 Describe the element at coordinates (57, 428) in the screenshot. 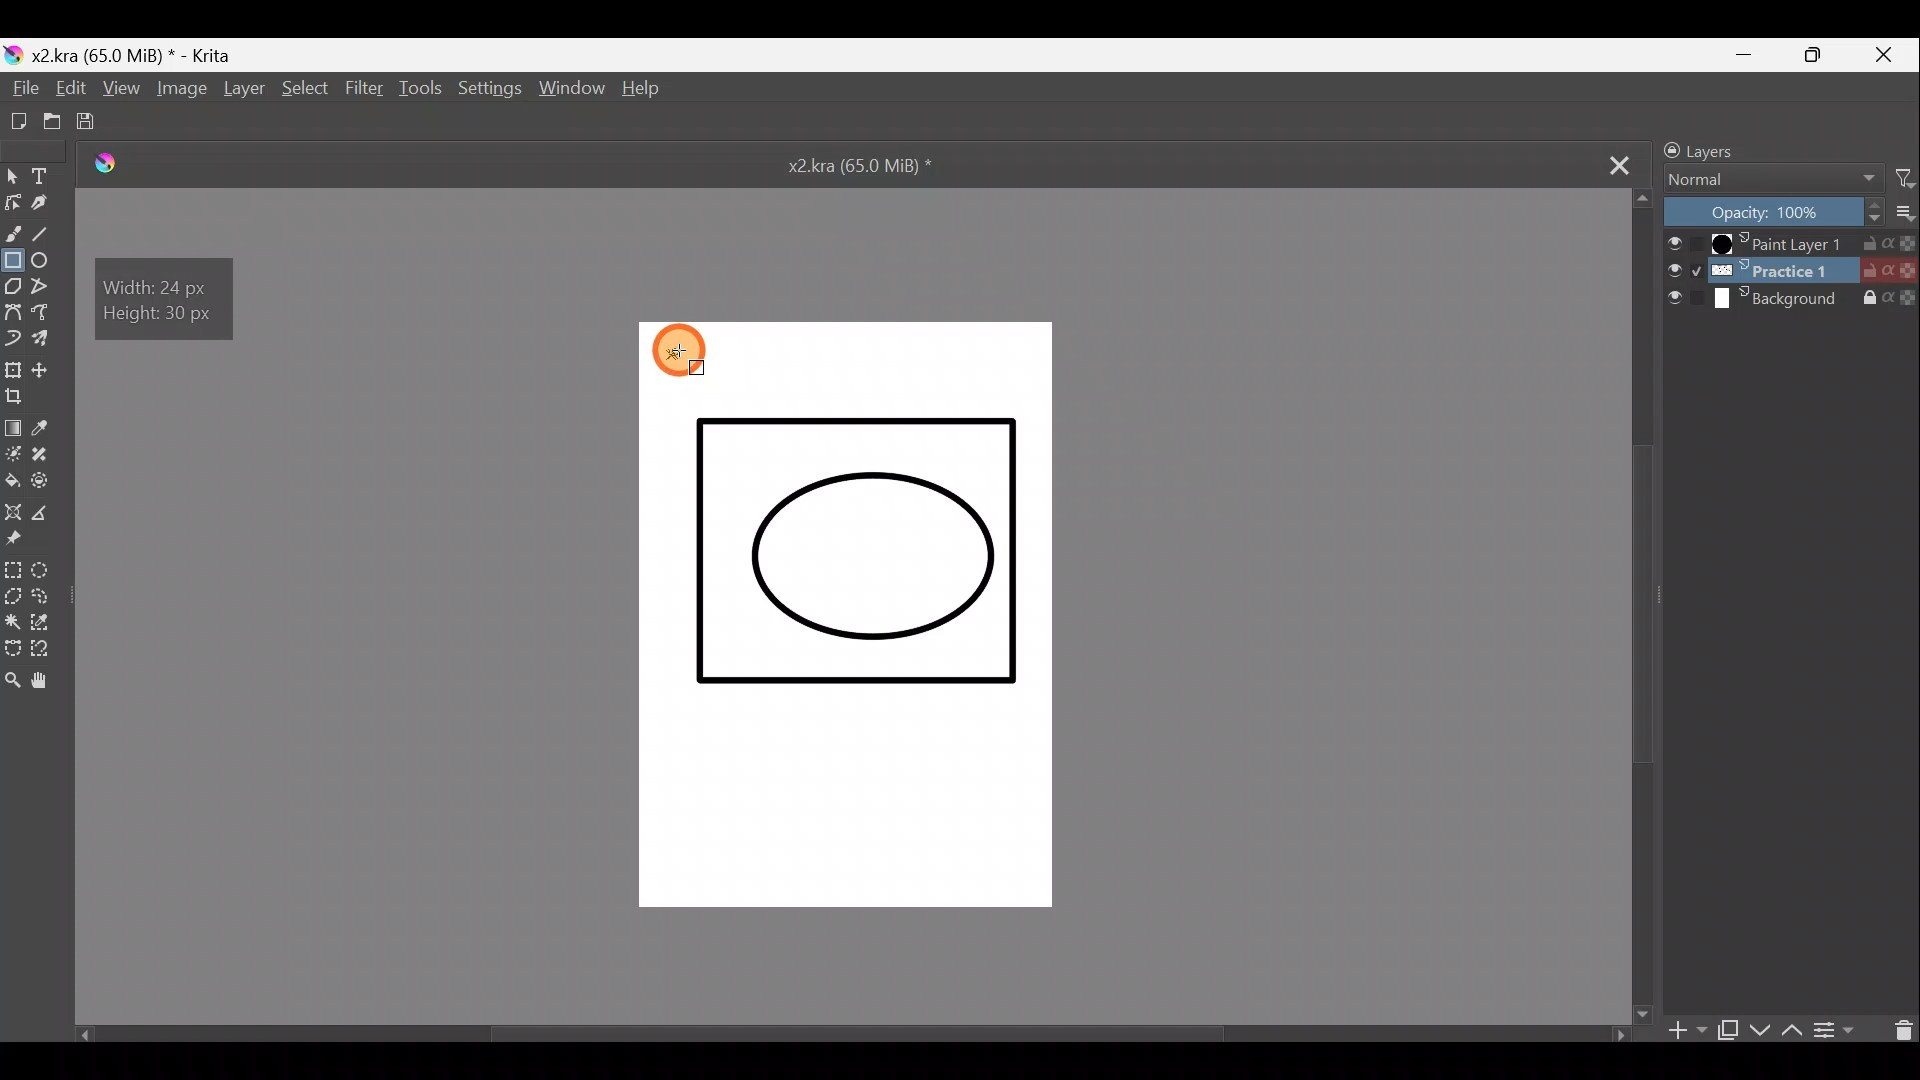

I see `Sample a colour from image/current layer` at that location.